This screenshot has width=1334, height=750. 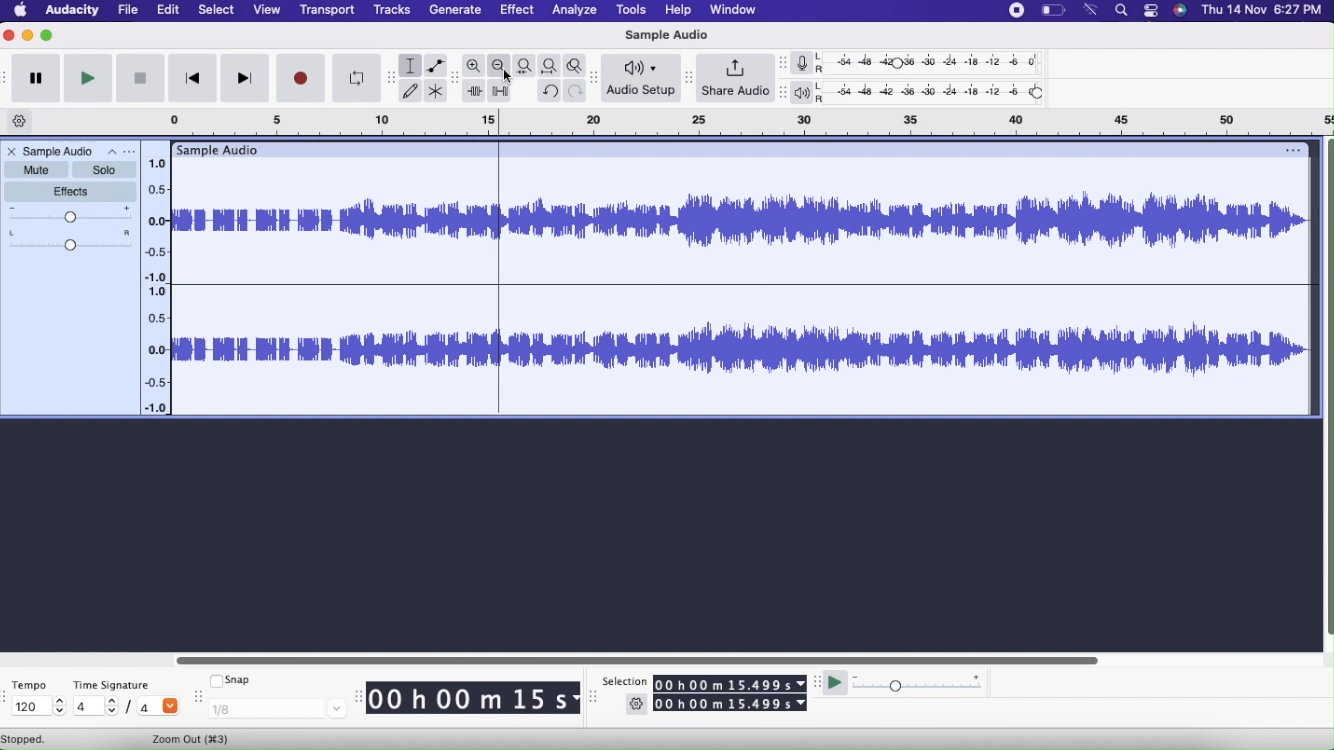 What do you see at coordinates (501, 90) in the screenshot?
I see `Silence audio selection` at bounding box center [501, 90].